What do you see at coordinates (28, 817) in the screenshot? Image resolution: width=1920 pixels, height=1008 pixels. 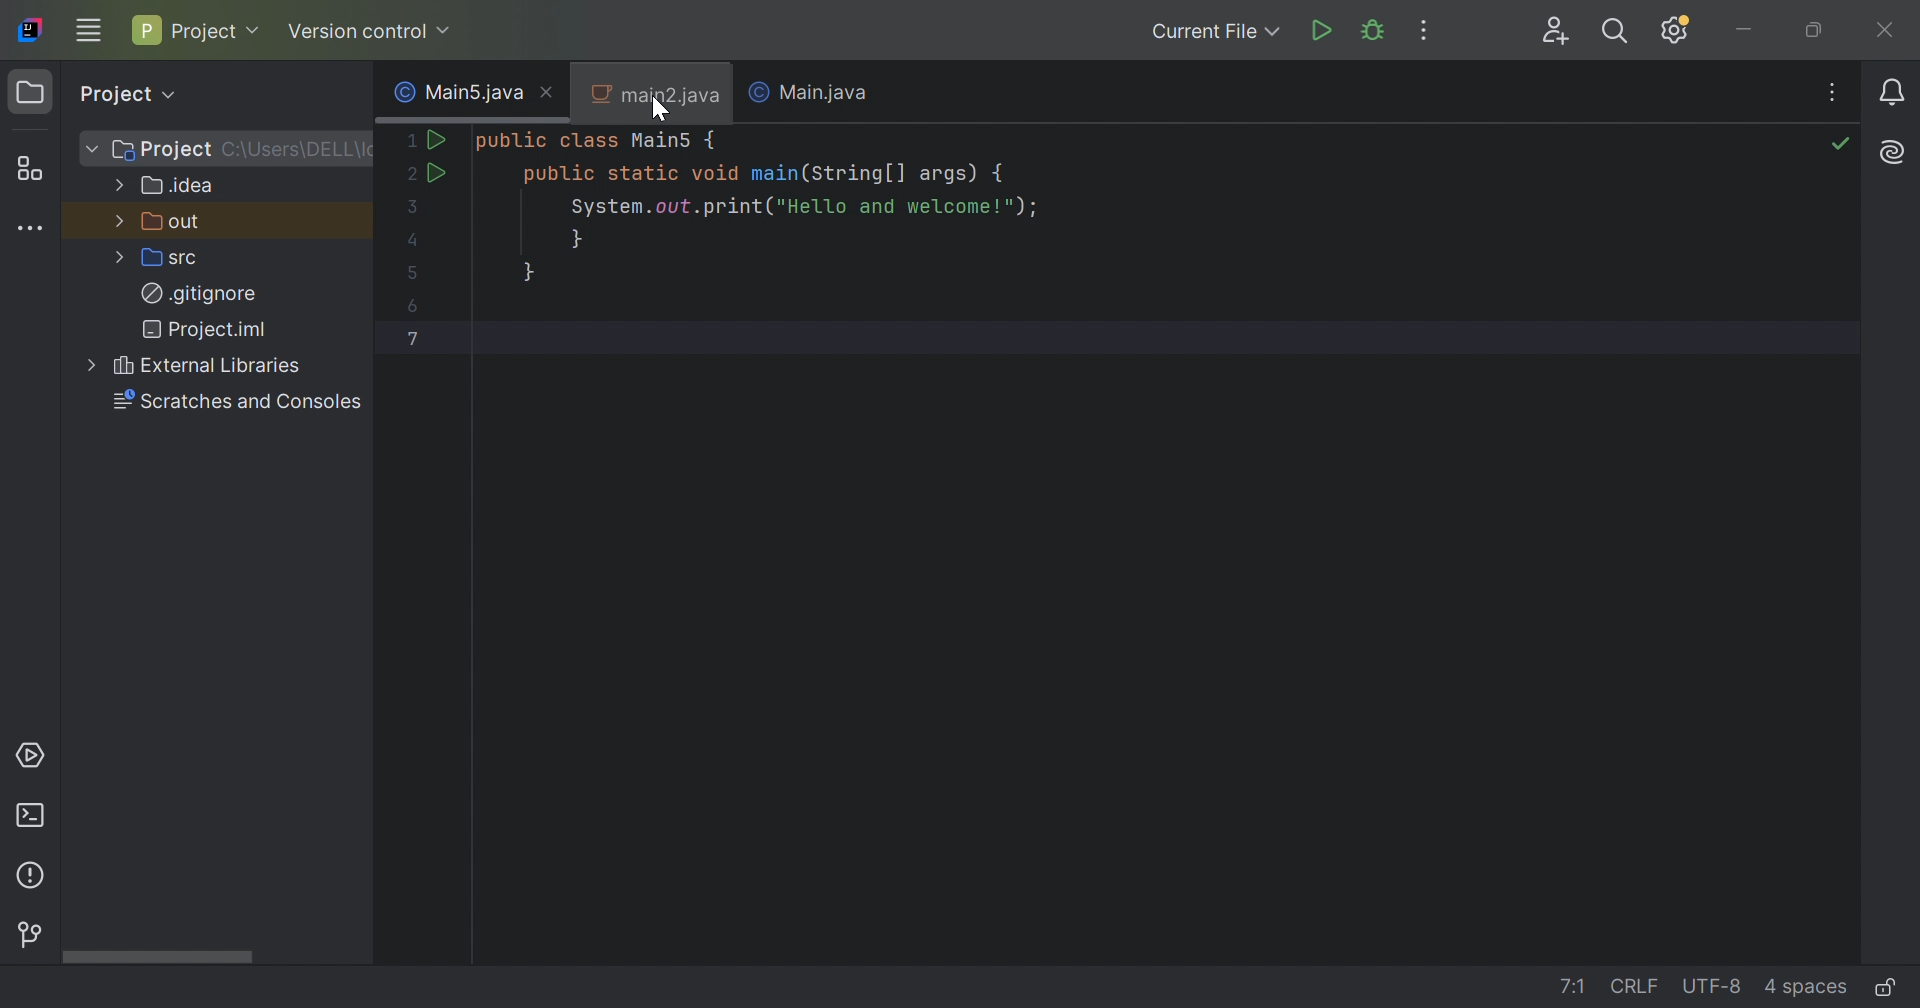 I see `Terminal` at bounding box center [28, 817].